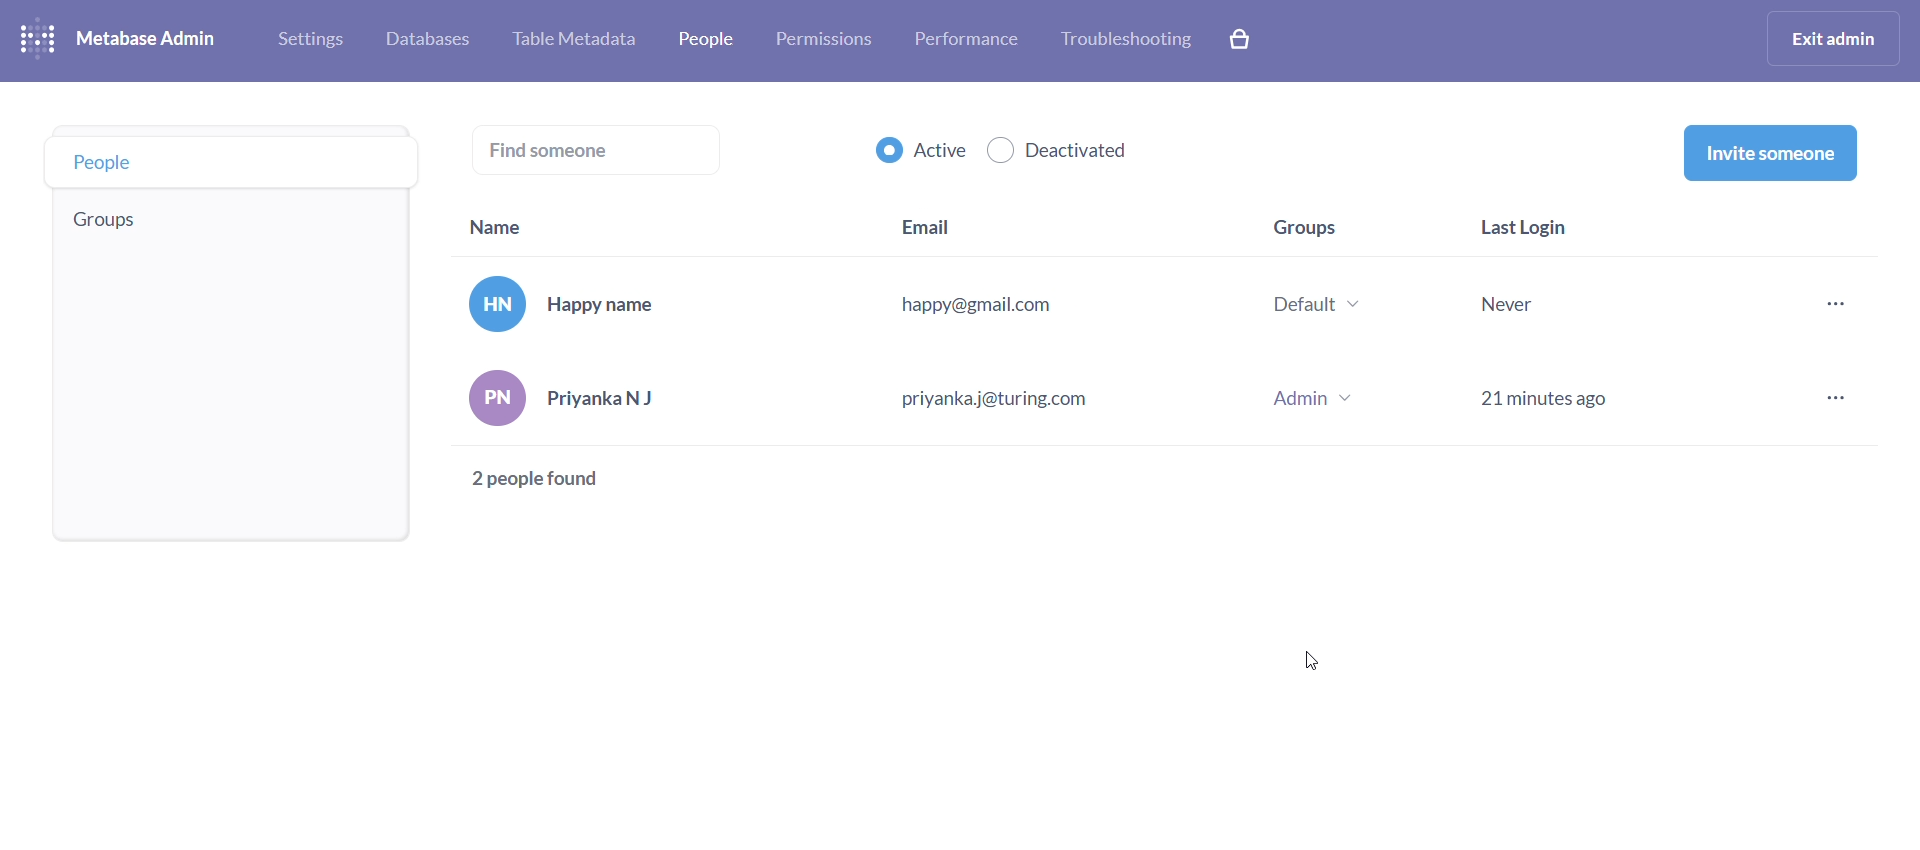 This screenshot has width=1920, height=850. I want to click on  Happy name happy@gmail.com Default ~ Never, so click(1027, 302).